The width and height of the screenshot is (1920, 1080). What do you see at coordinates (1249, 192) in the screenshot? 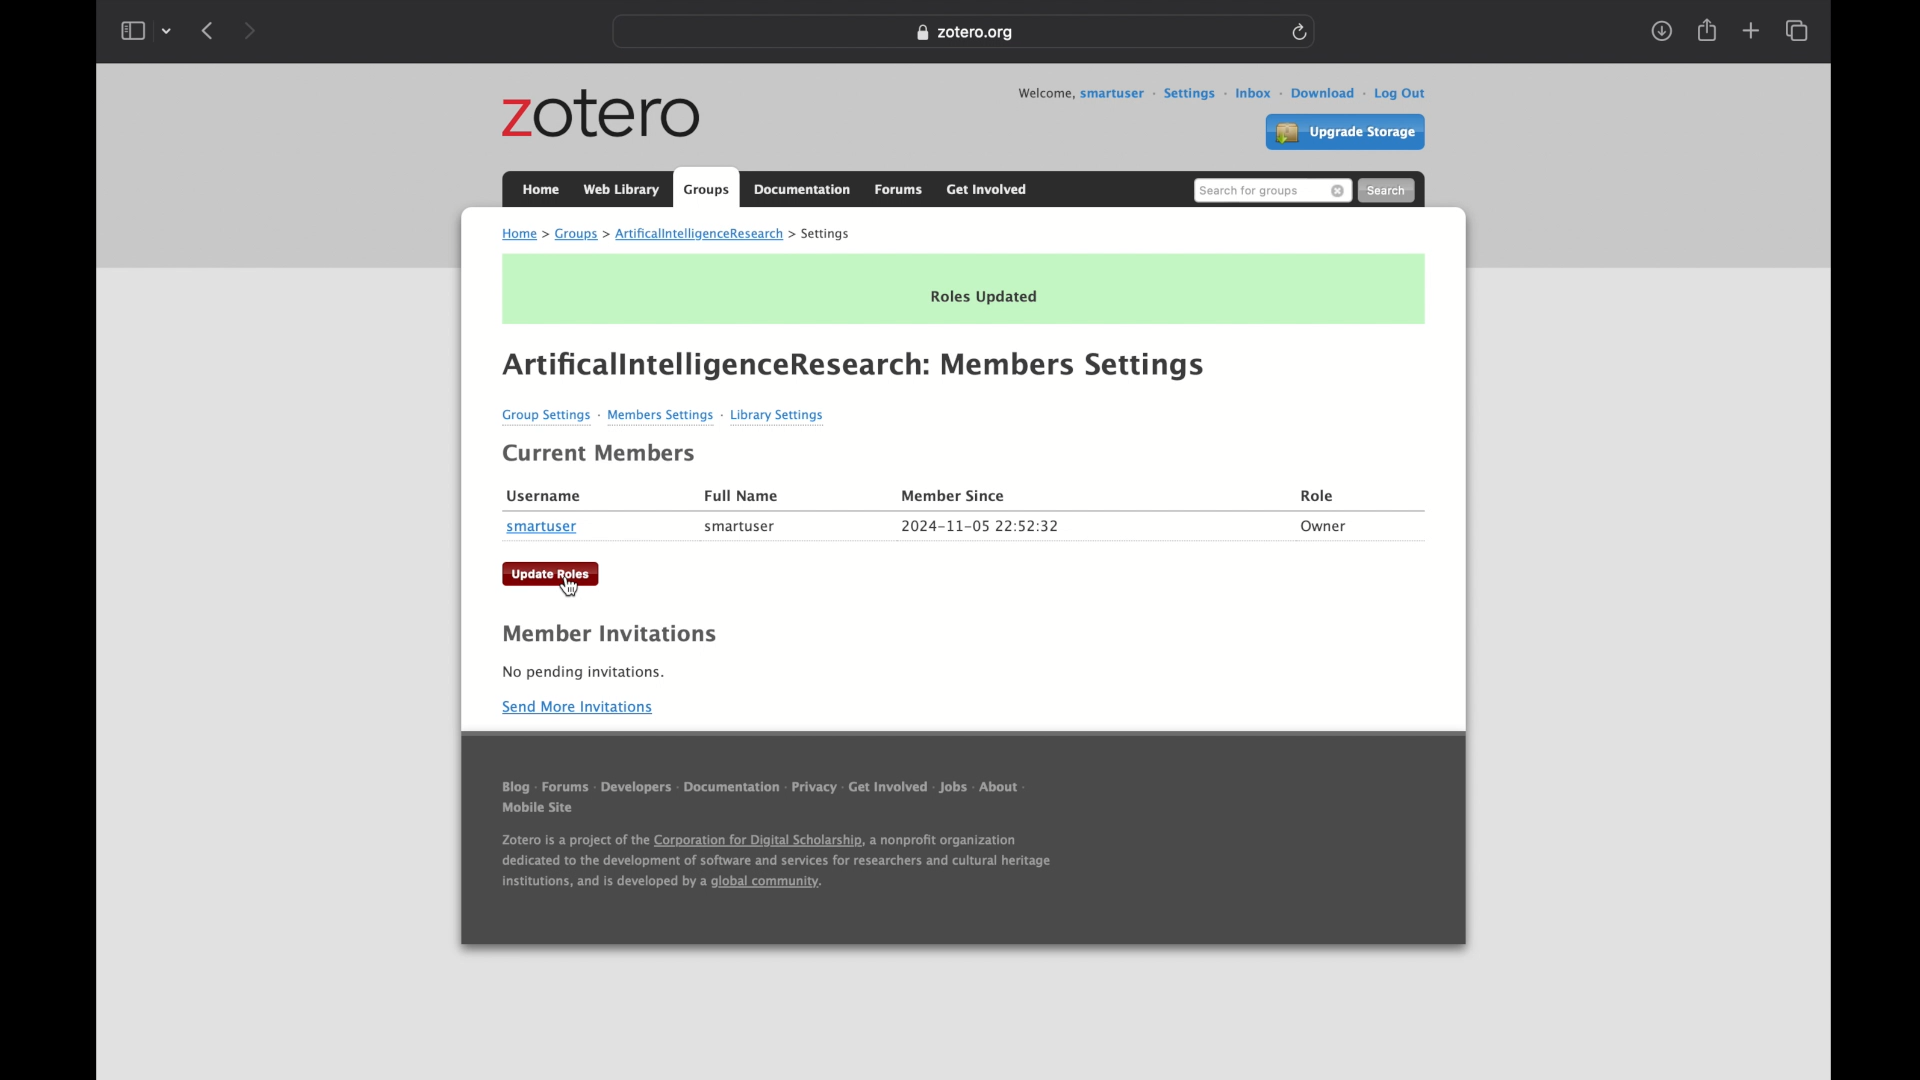
I see `search for groups` at bounding box center [1249, 192].